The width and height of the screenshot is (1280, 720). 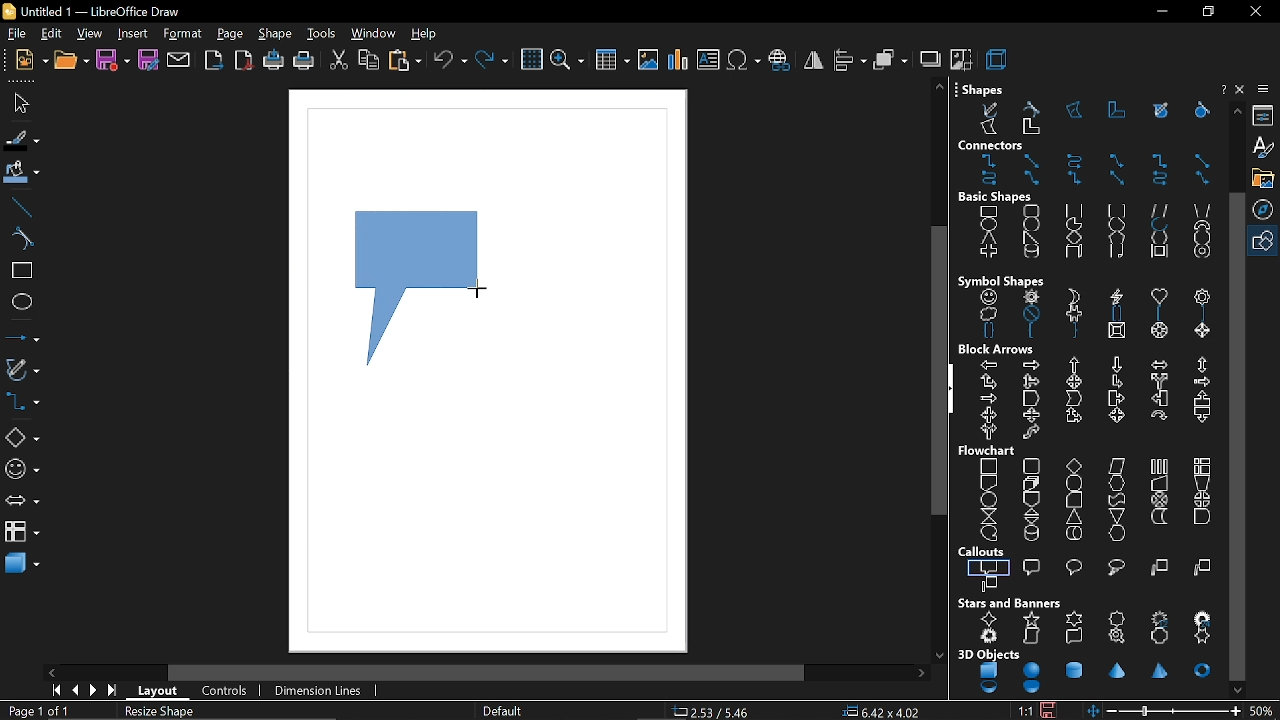 What do you see at coordinates (21, 139) in the screenshot?
I see `fill line` at bounding box center [21, 139].